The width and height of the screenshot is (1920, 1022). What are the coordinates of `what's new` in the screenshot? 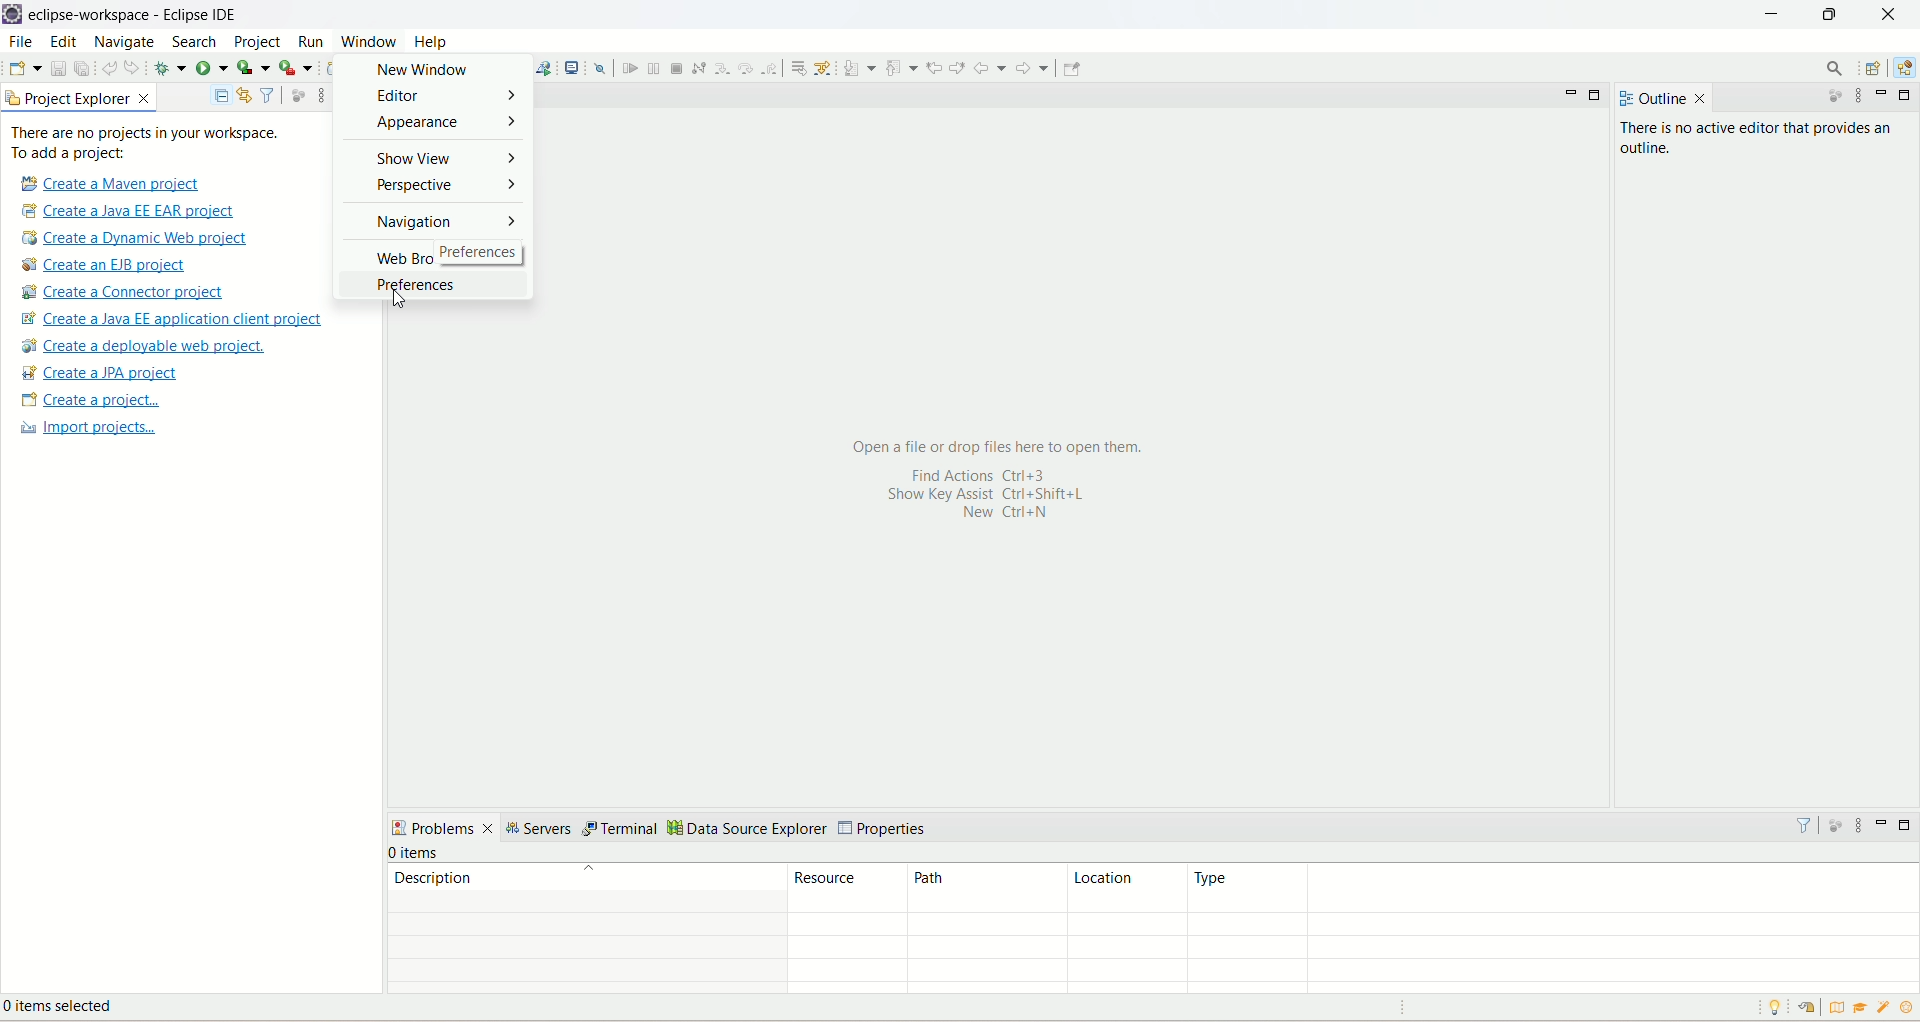 It's located at (1885, 1010).